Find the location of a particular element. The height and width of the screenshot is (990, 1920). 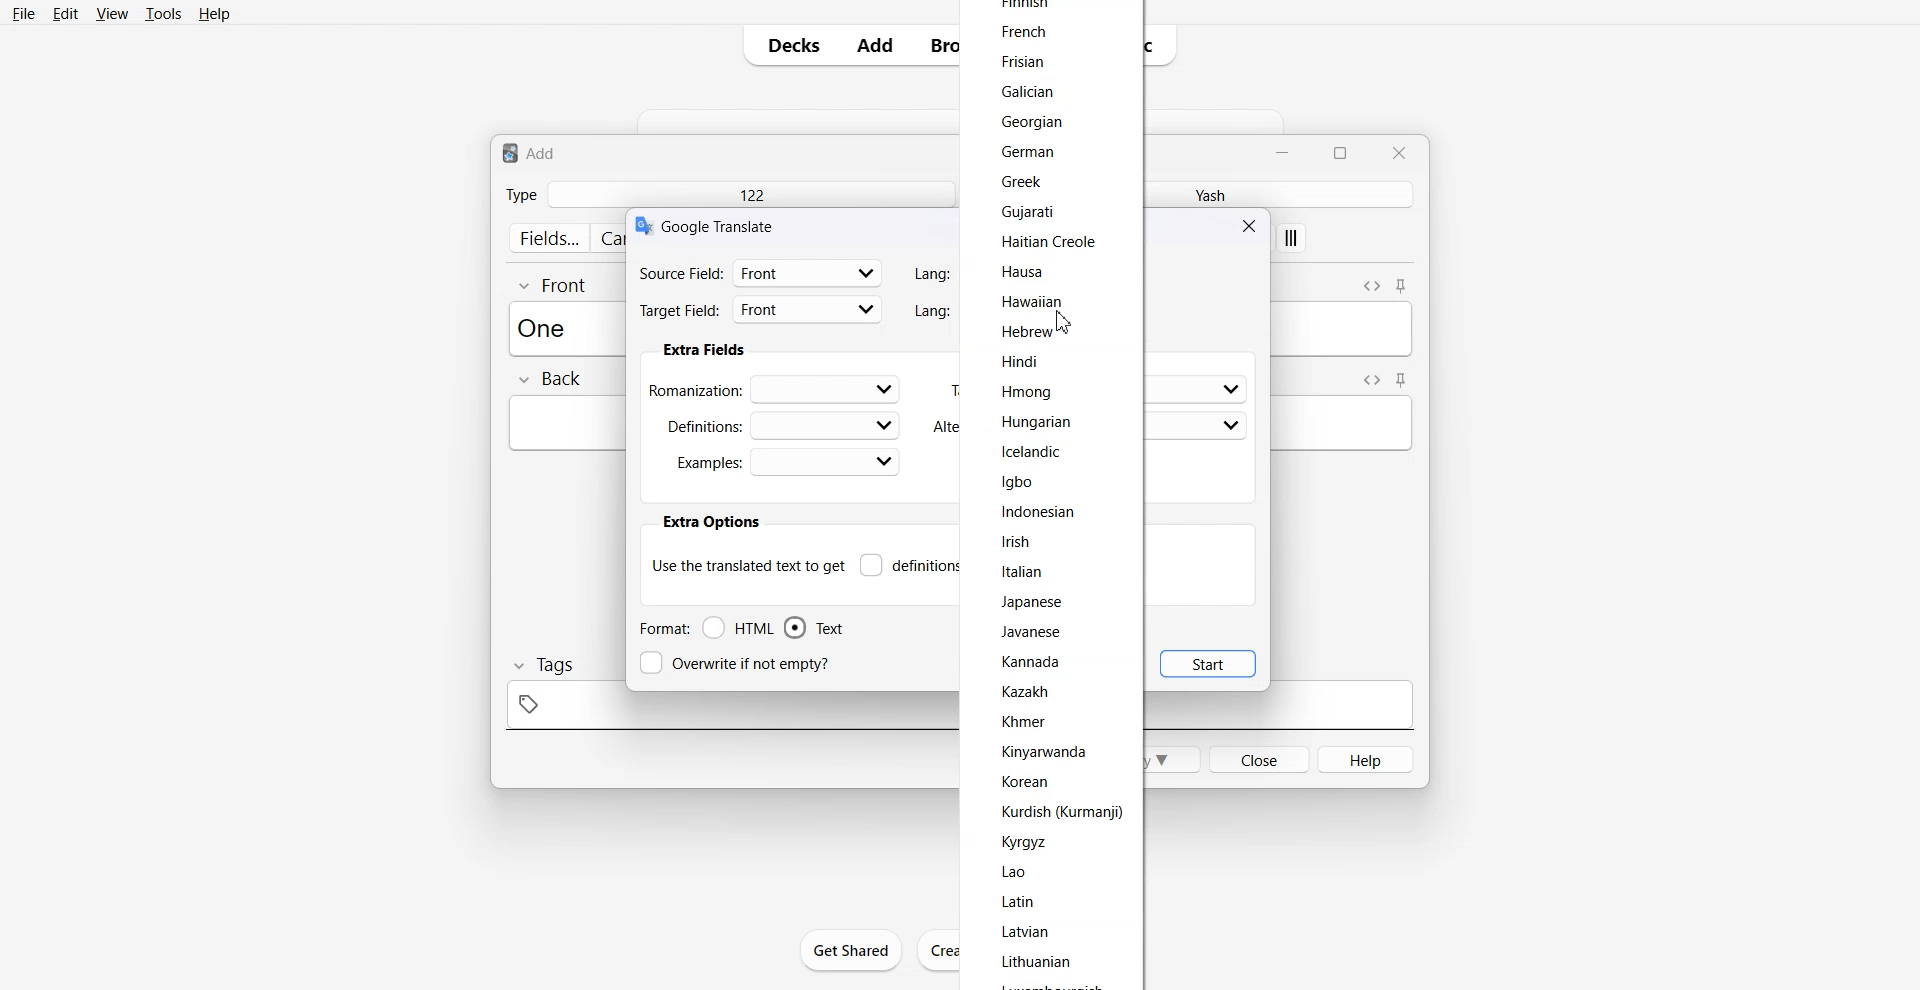

tag space is located at coordinates (726, 711).